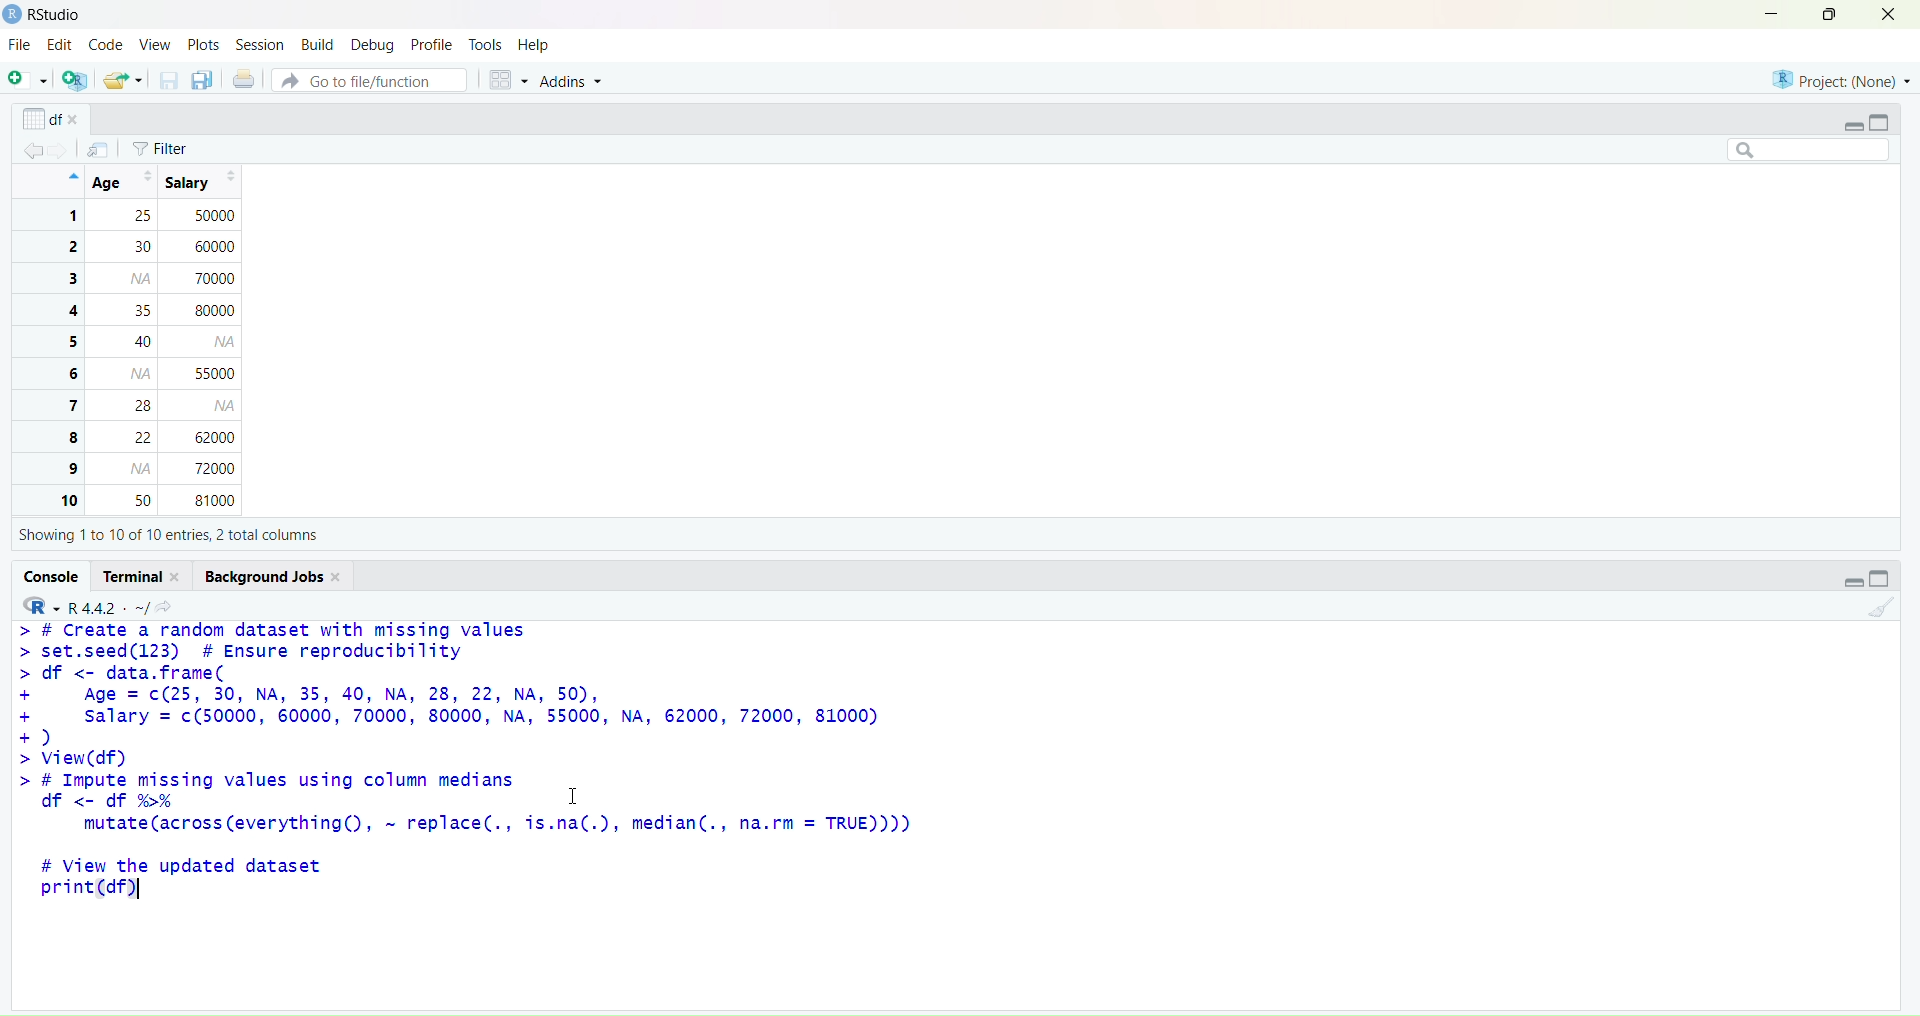 This screenshot has width=1920, height=1016. Describe the element at coordinates (535, 45) in the screenshot. I see `help` at that location.